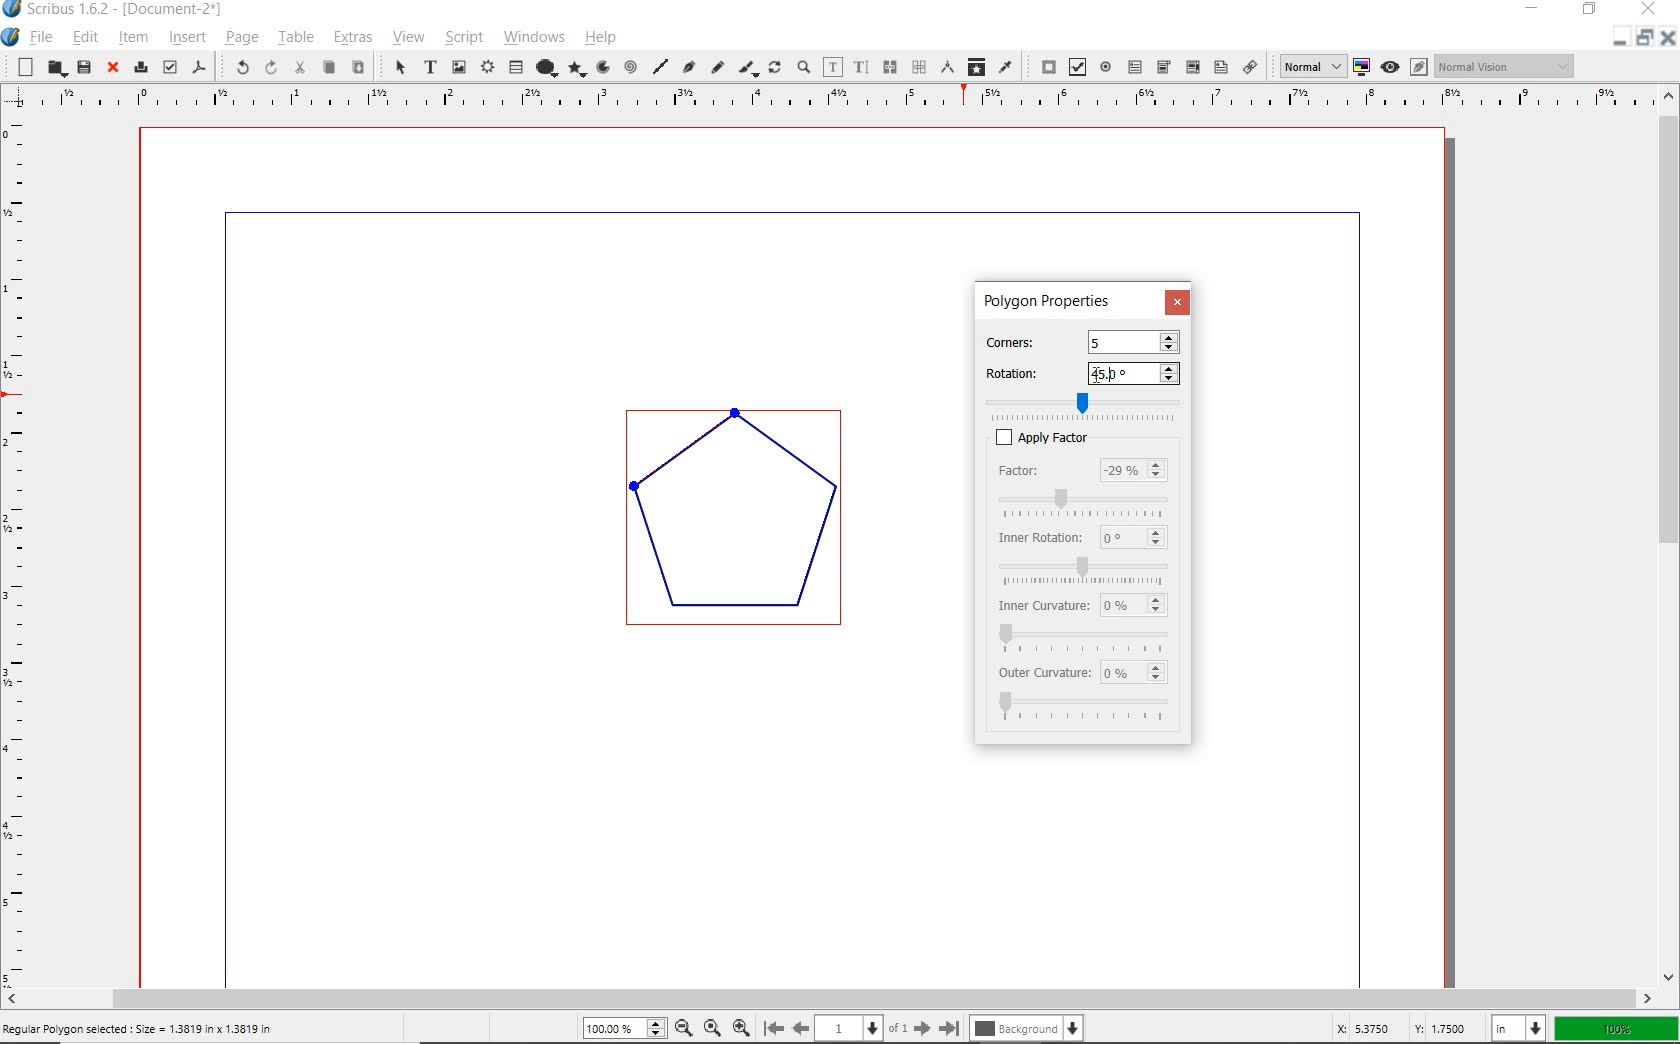 The height and width of the screenshot is (1044, 1680). I want to click on inner rotation slider, so click(1085, 567).